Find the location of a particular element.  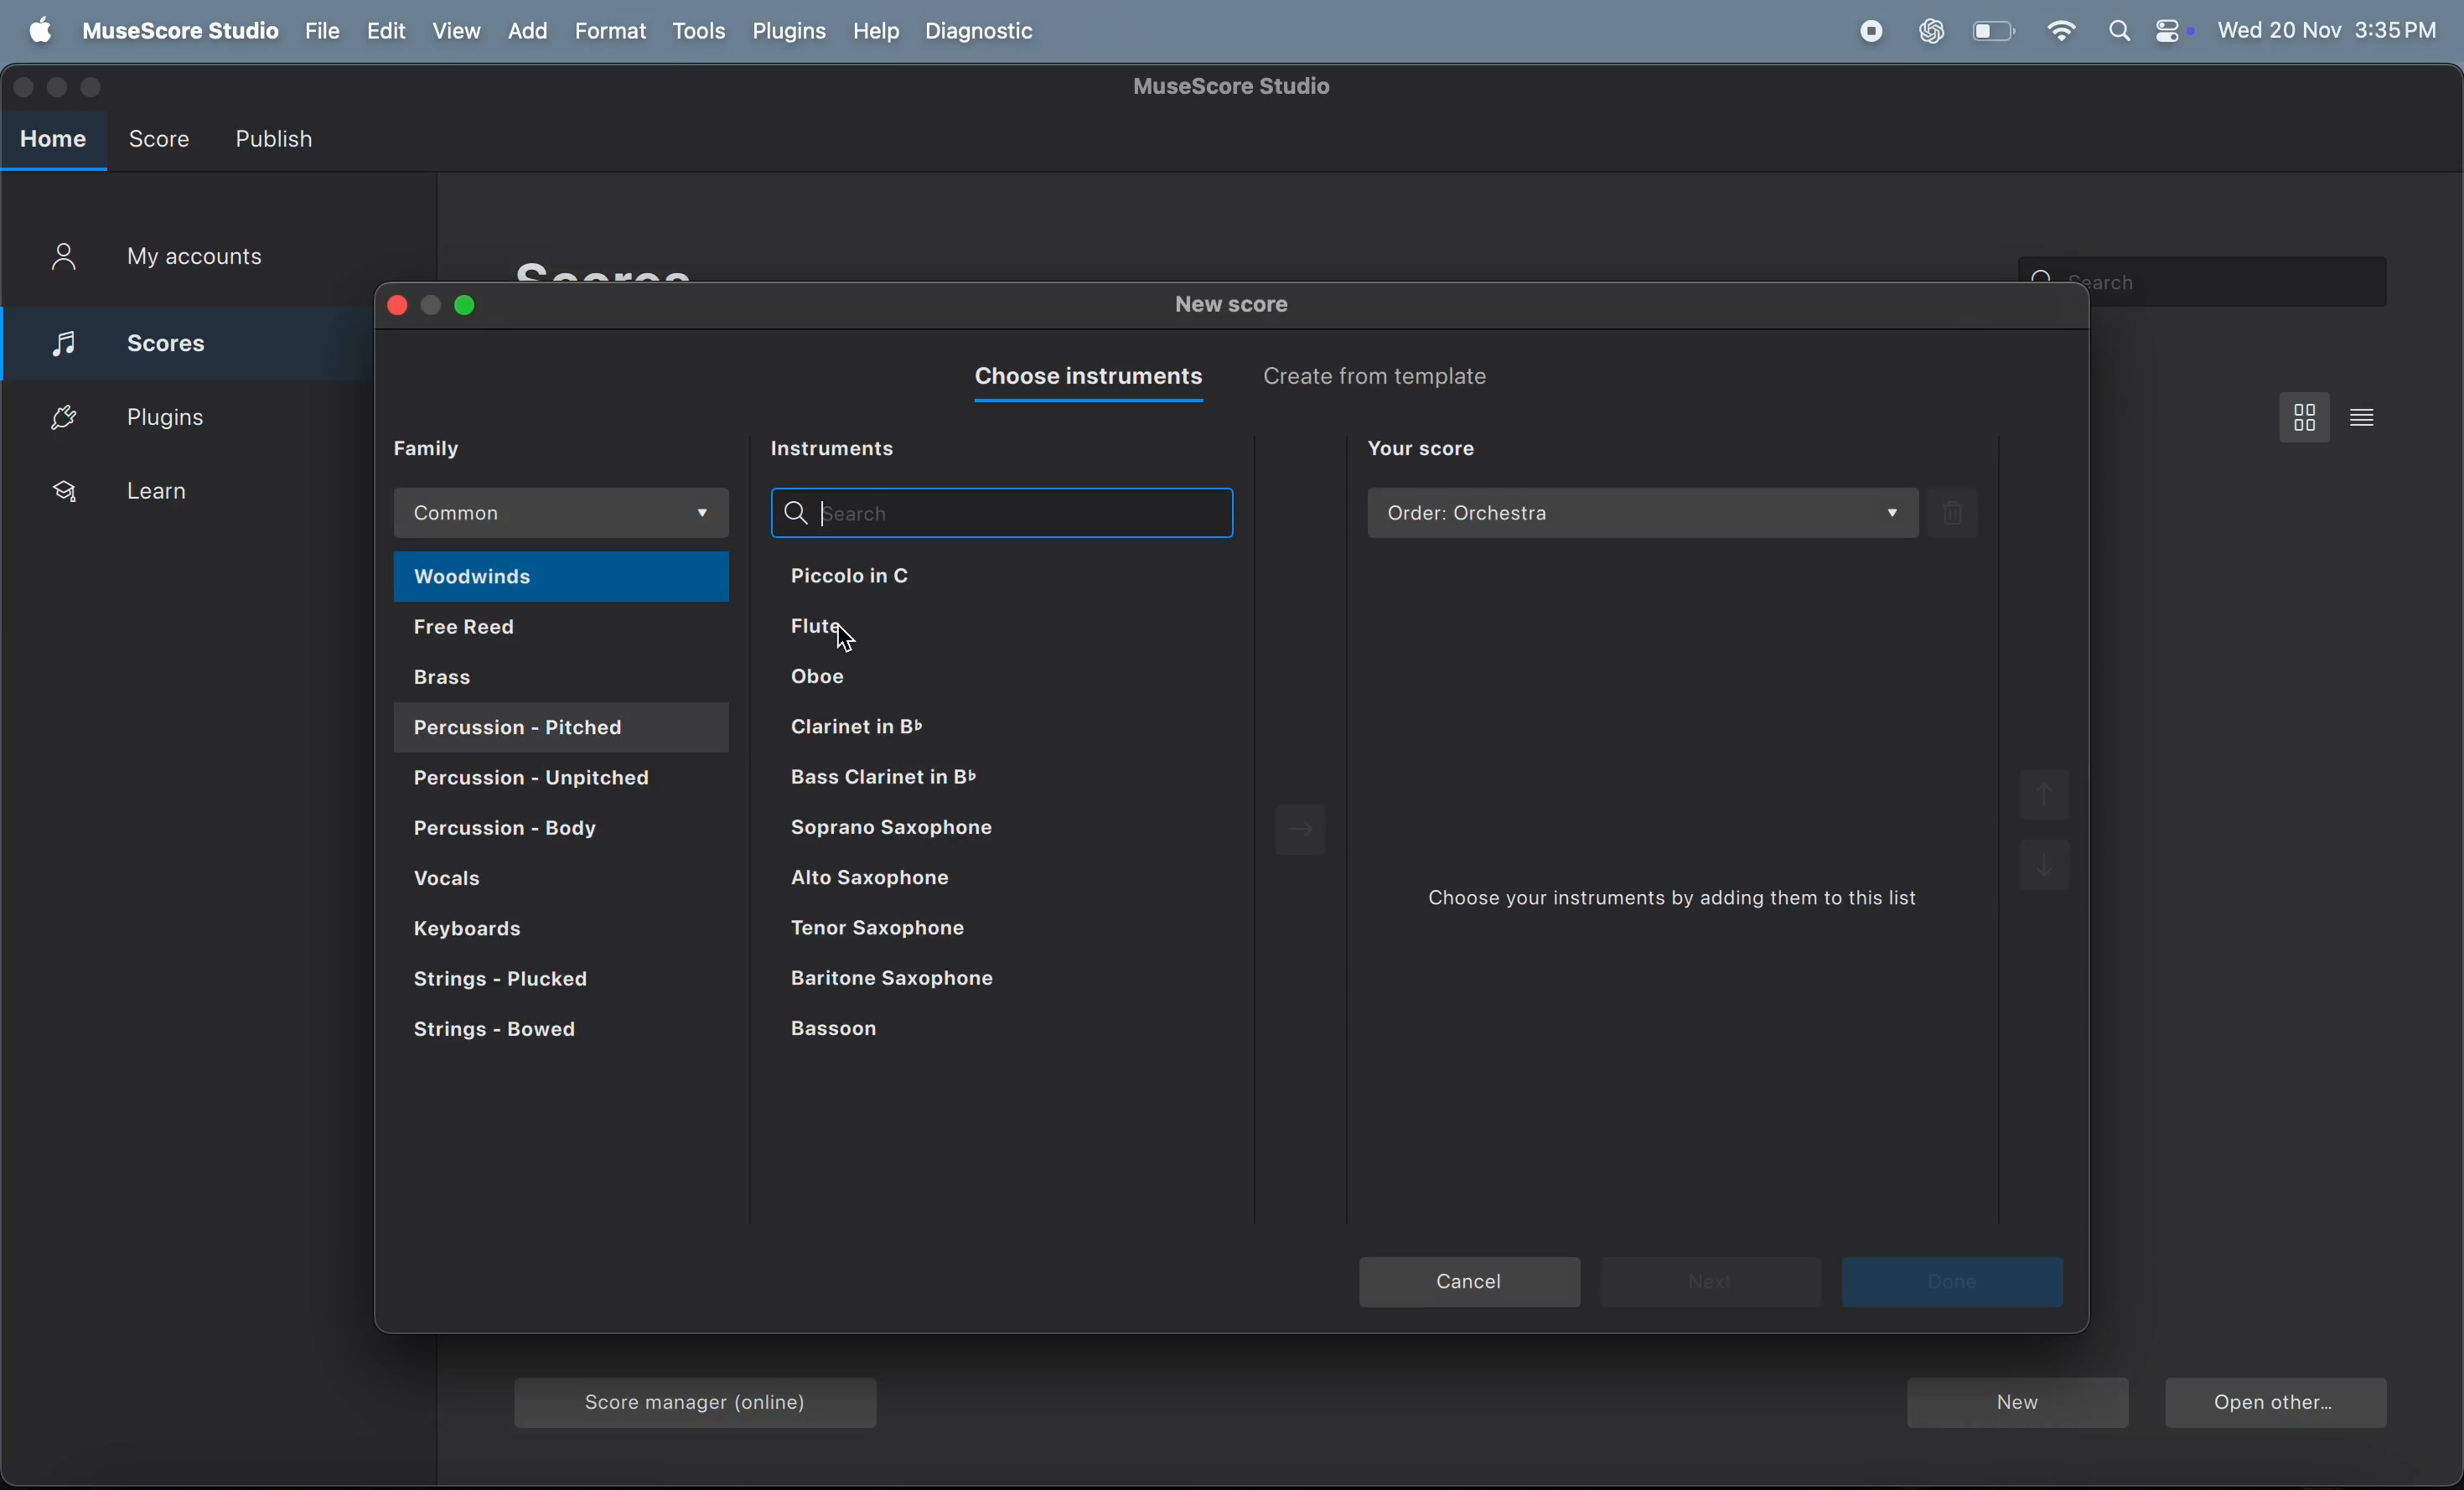

apple widgets is located at coordinates (2149, 31).